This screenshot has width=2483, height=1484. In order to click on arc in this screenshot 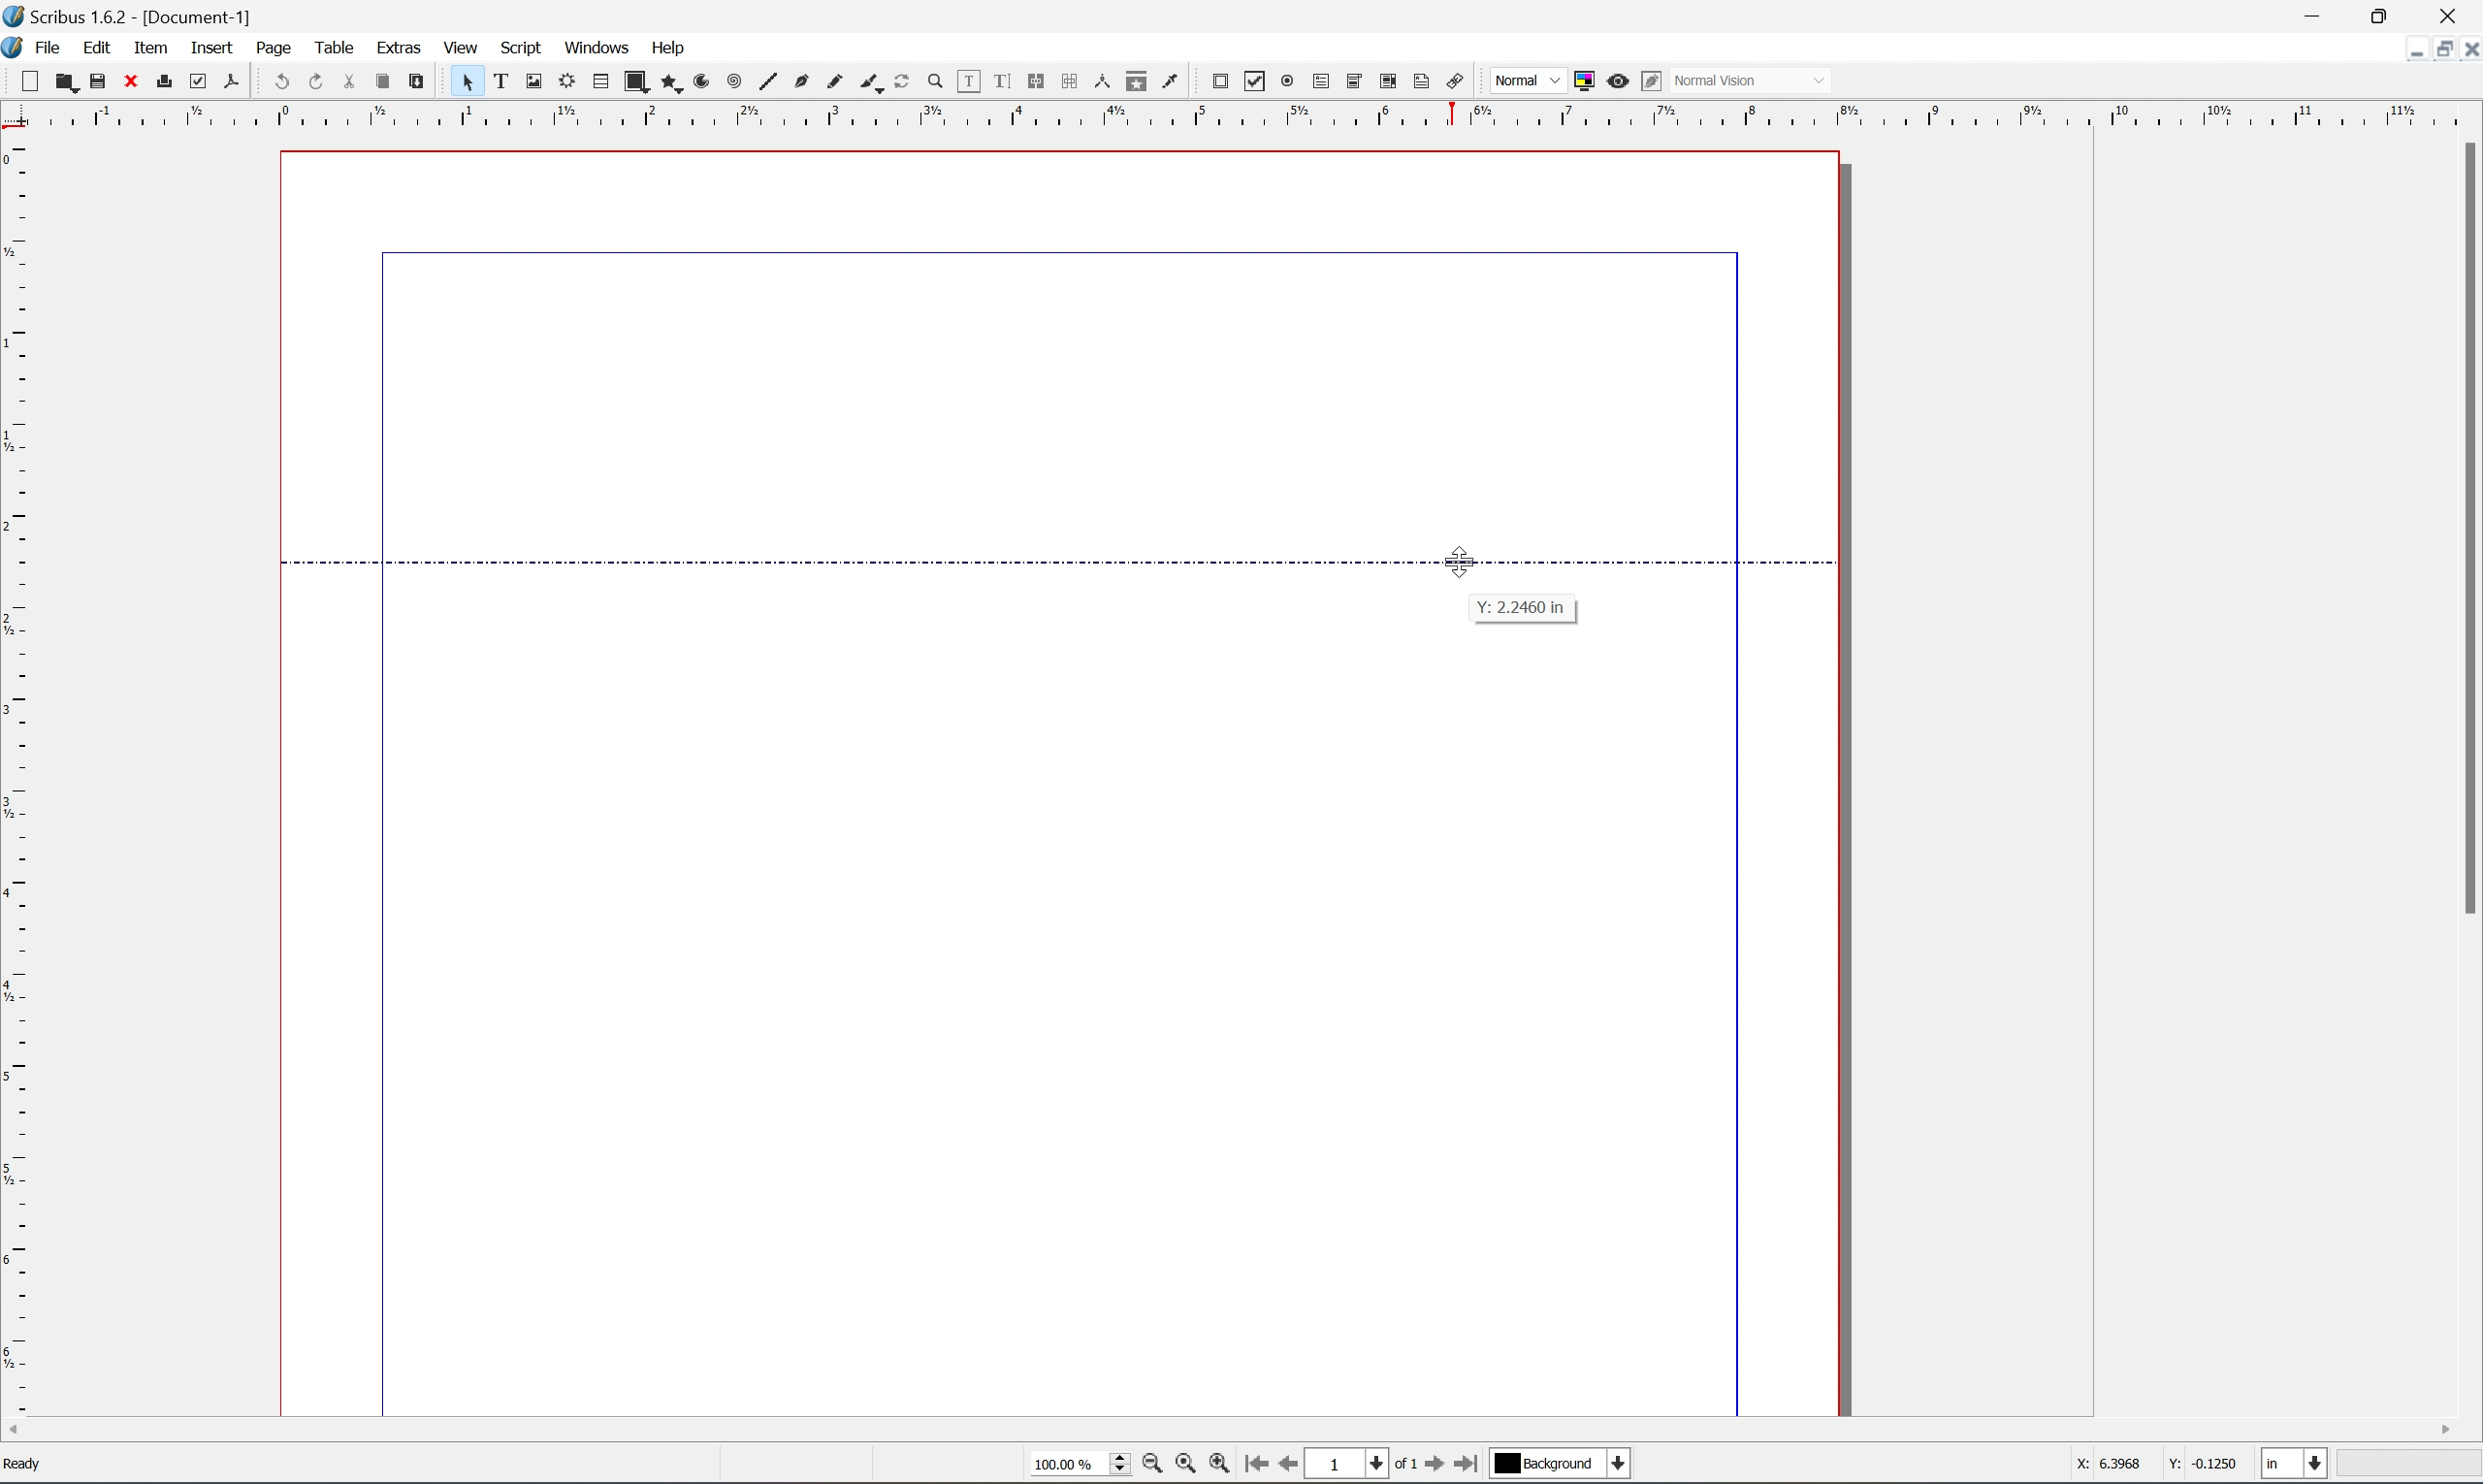, I will do `click(702, 81)`.